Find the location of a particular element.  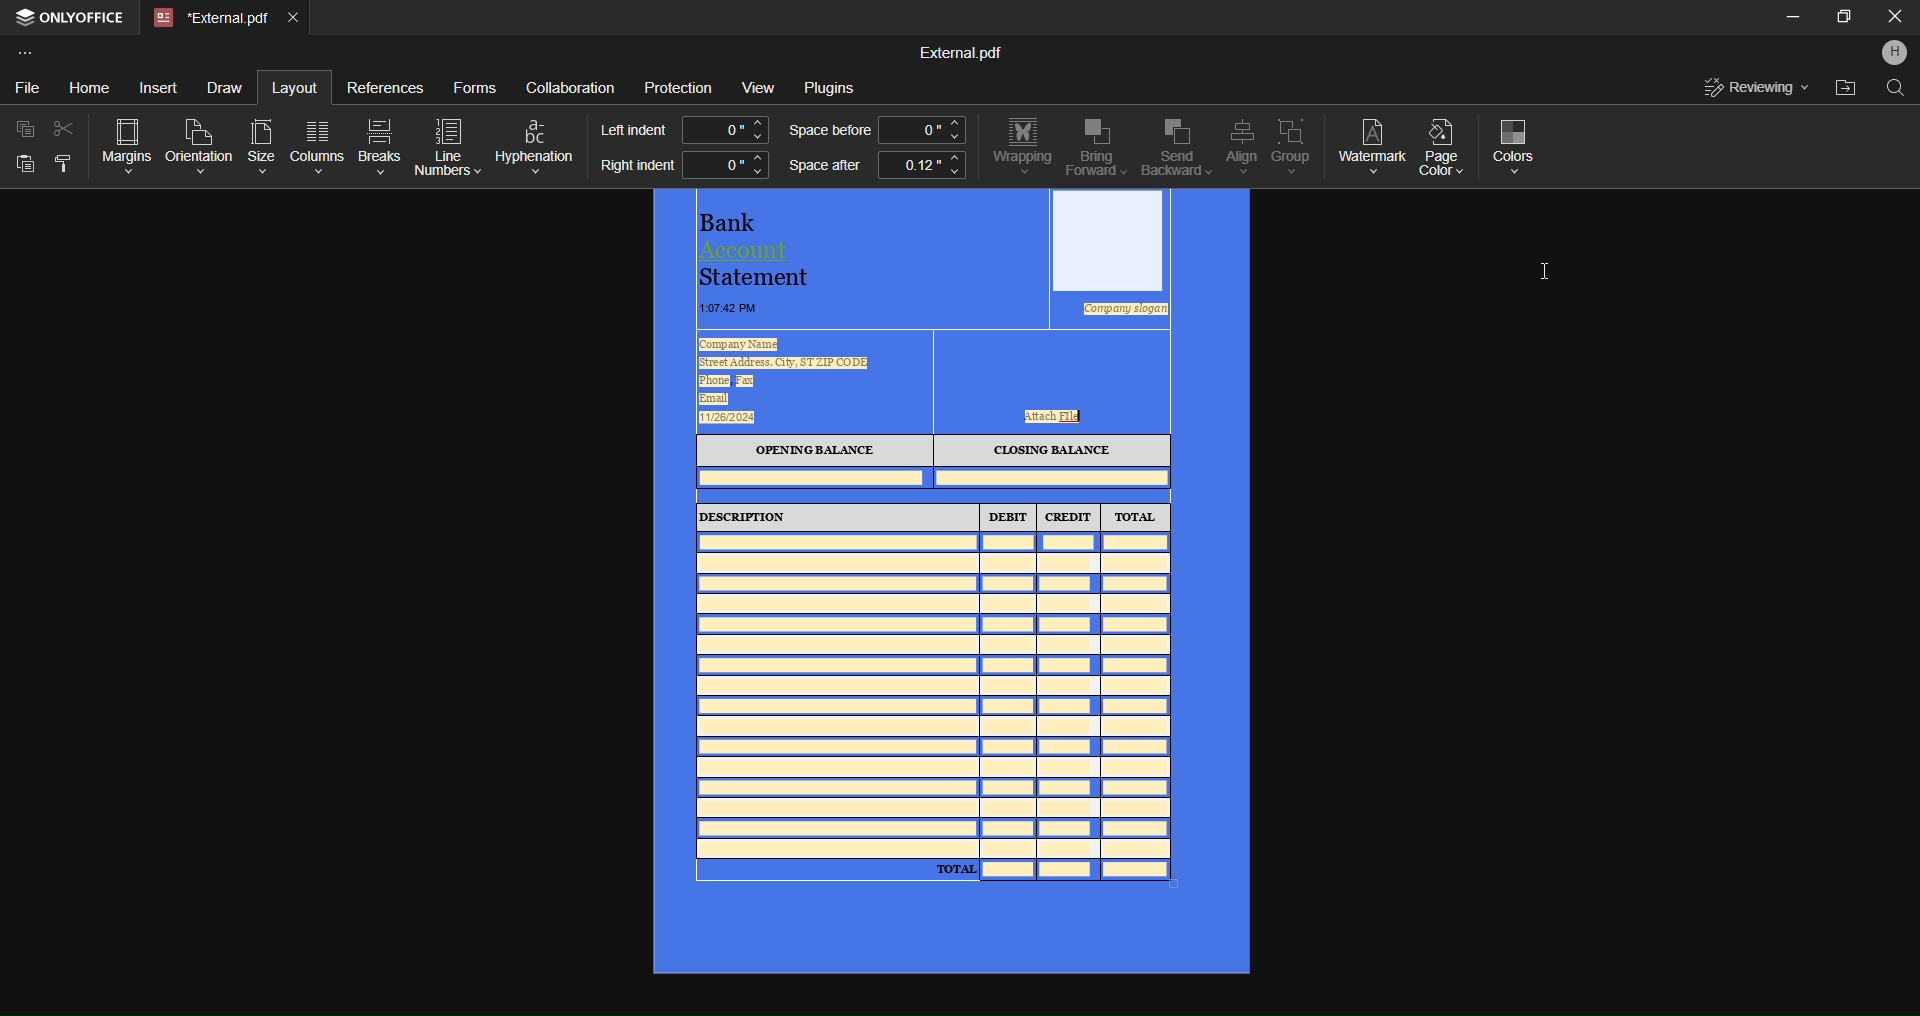

Line Numbers is located at coordinates (449, 146).